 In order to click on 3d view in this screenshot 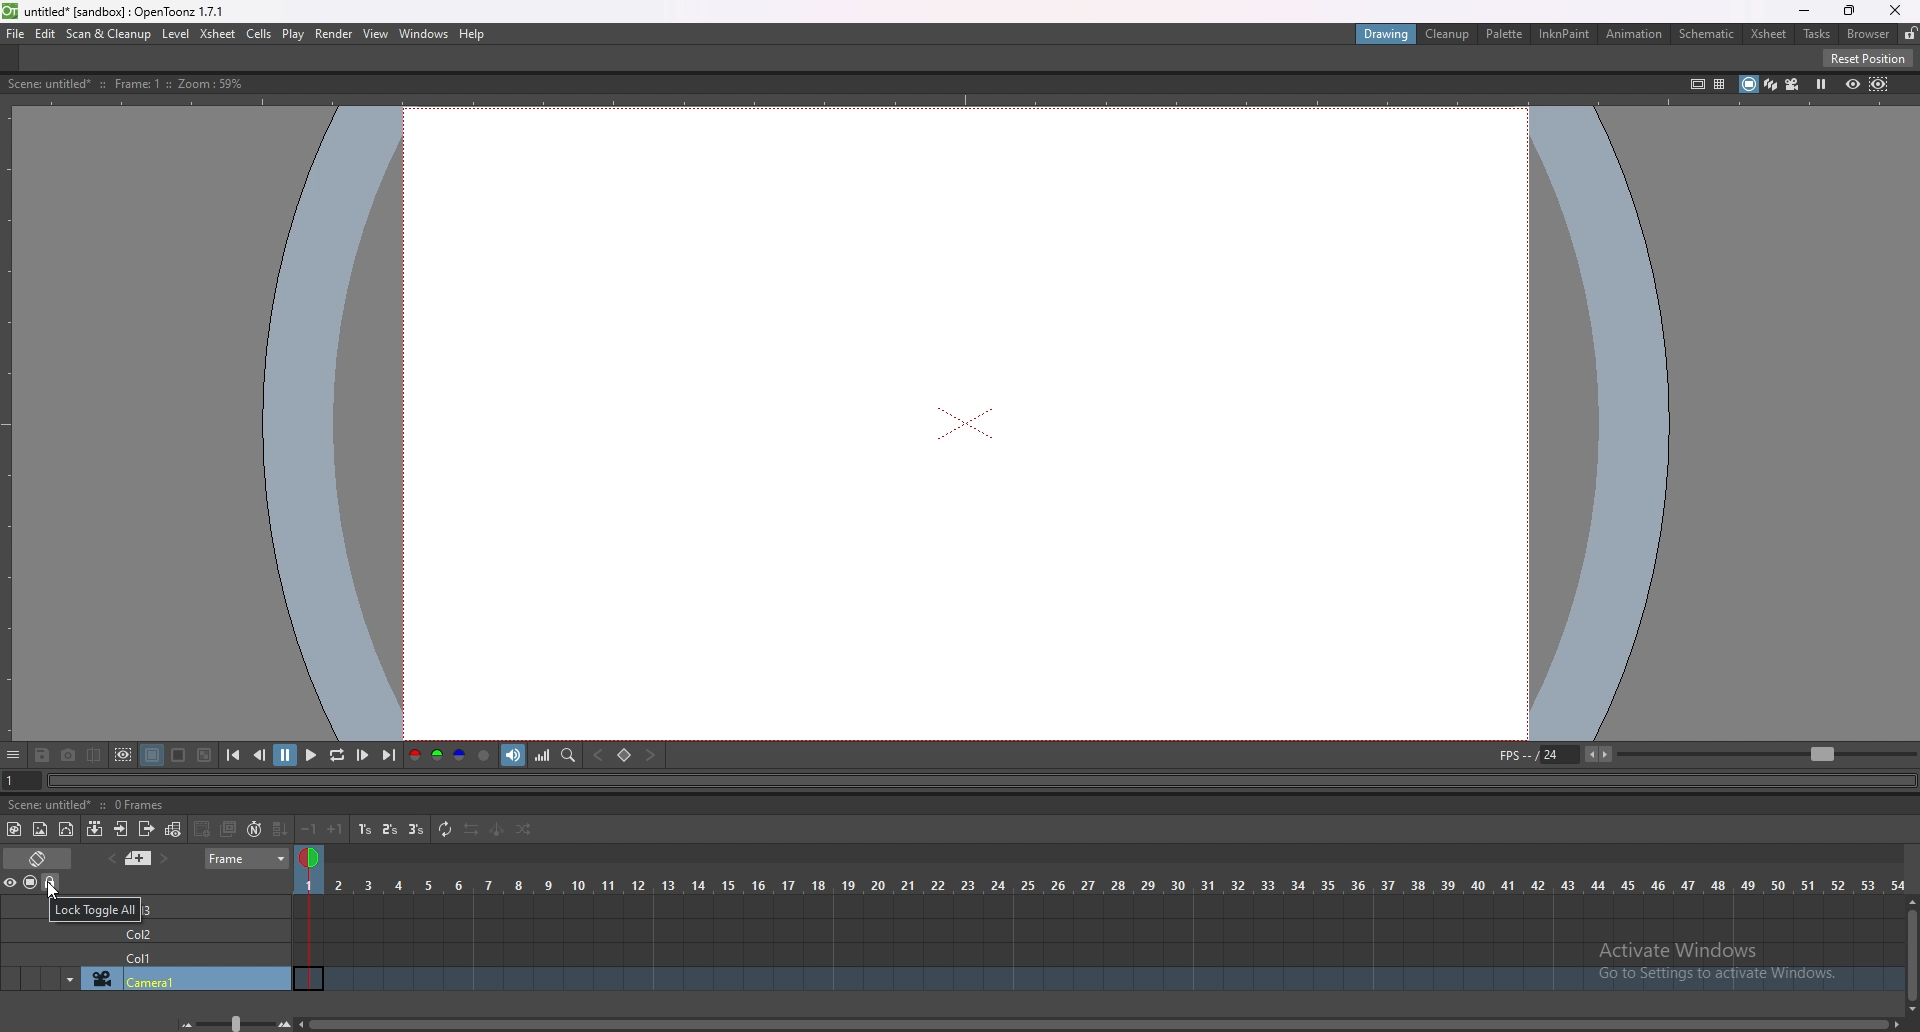, I will do `click(1768, 83)`.